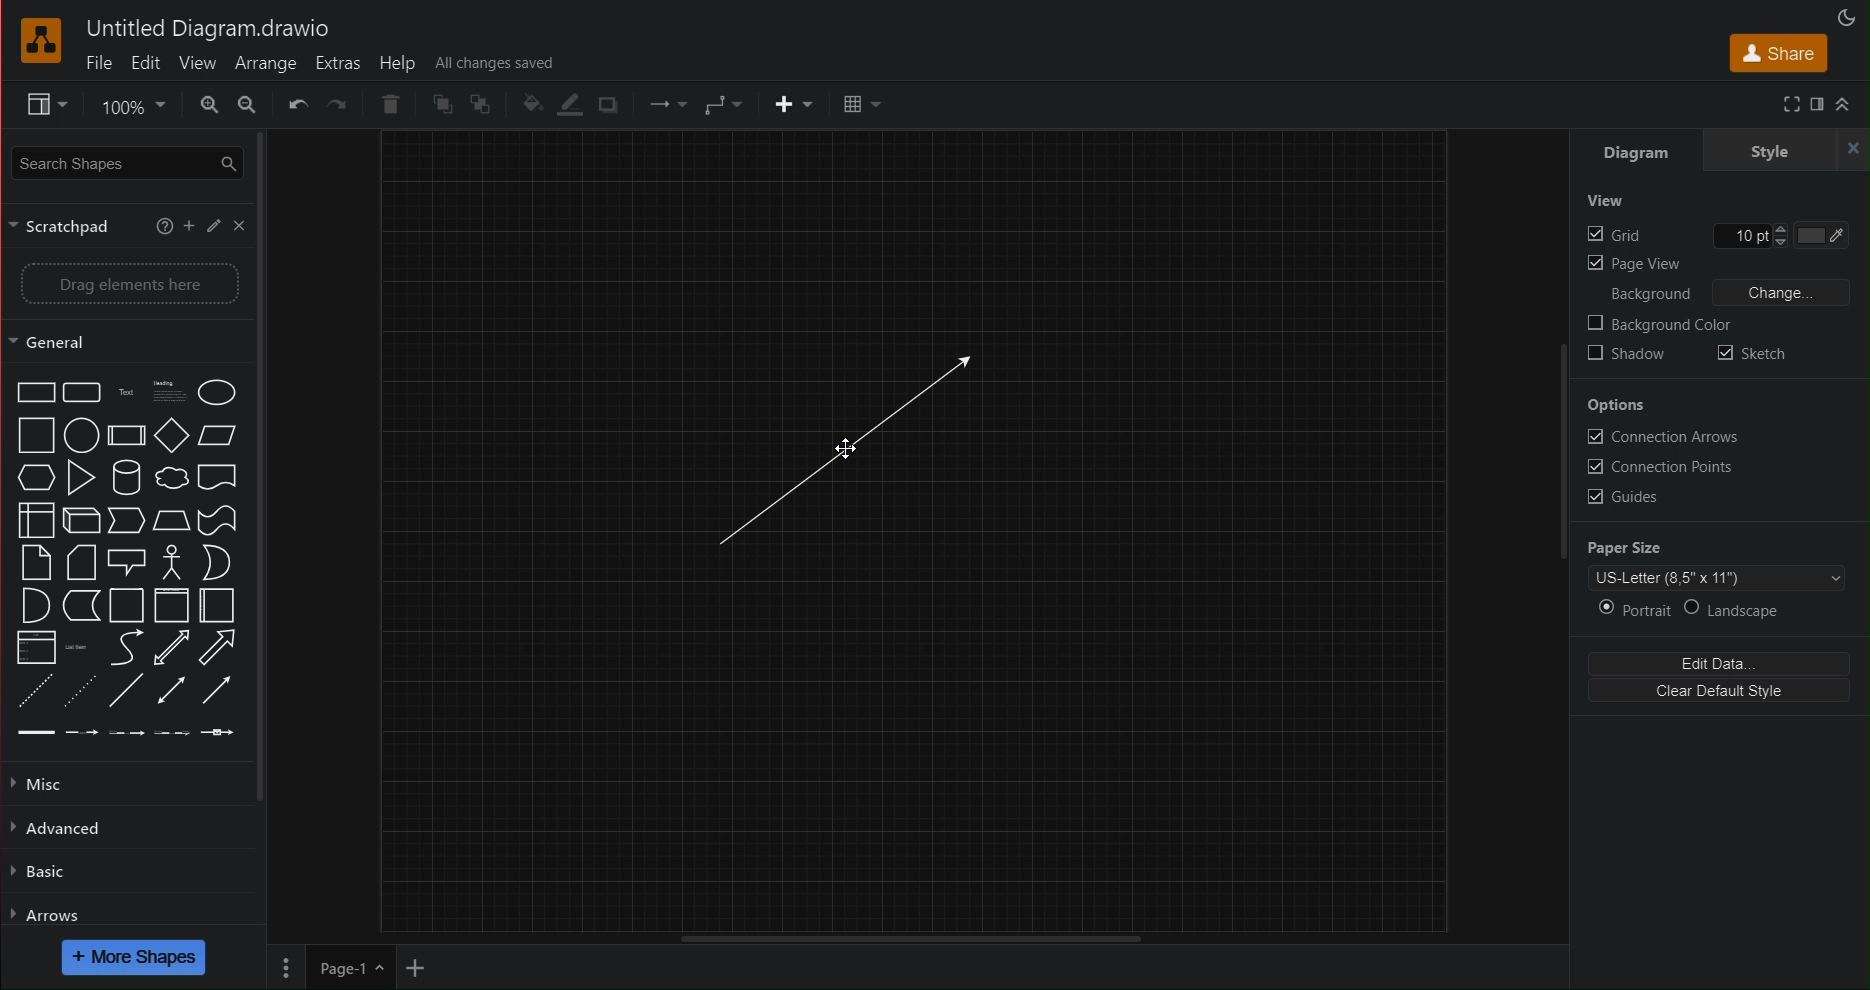 Image resolution: width=1870 pixels, height=990 pixels. What do you see at coordinates (127, 283) in the screenshot?
I see `Drag elements here` at bounding box center [127, 283].